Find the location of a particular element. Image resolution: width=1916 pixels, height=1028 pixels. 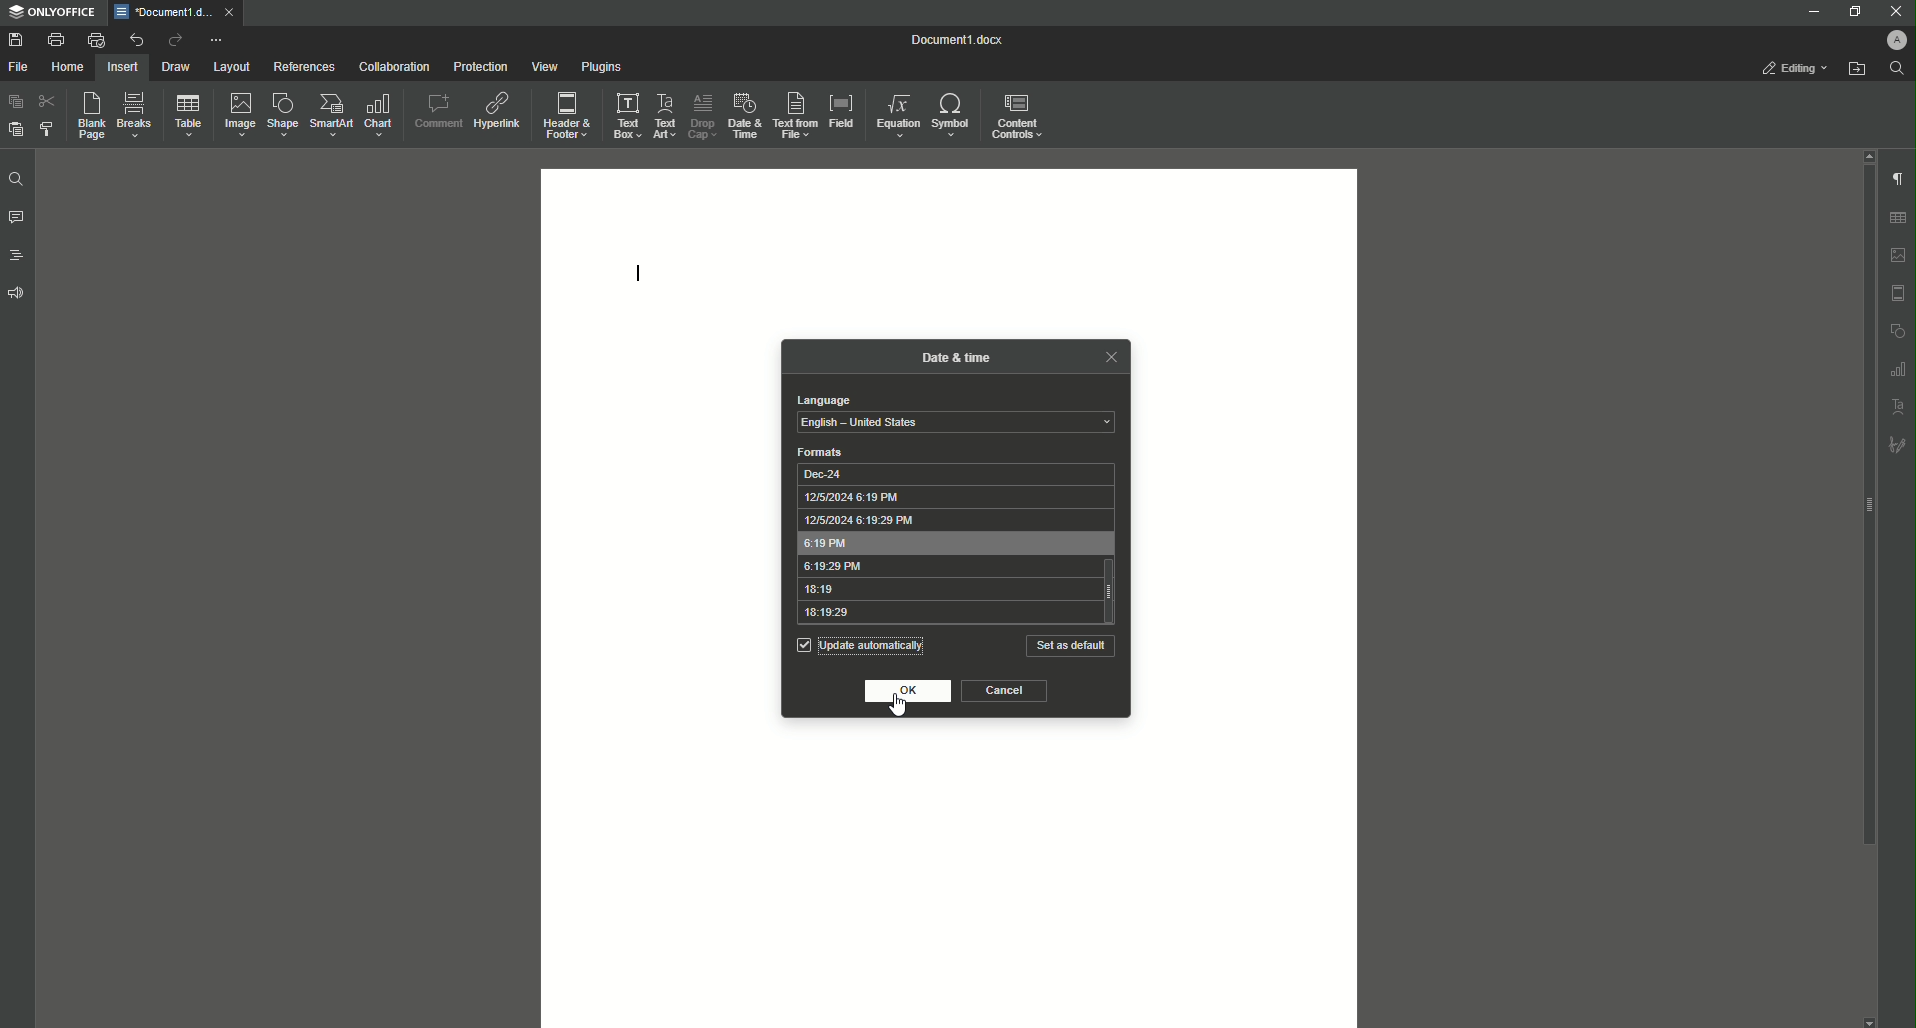

Hyperlink is located at coordinates (496, 107).